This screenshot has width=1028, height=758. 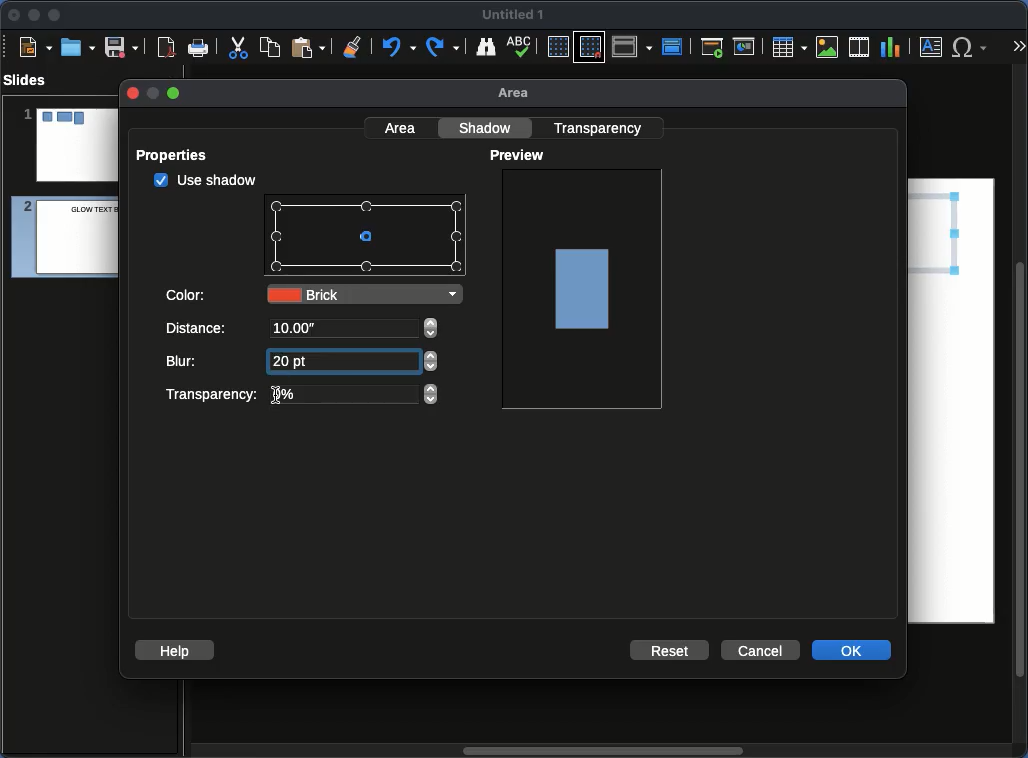 I want to click on adjust, so click(x=431, y=361).